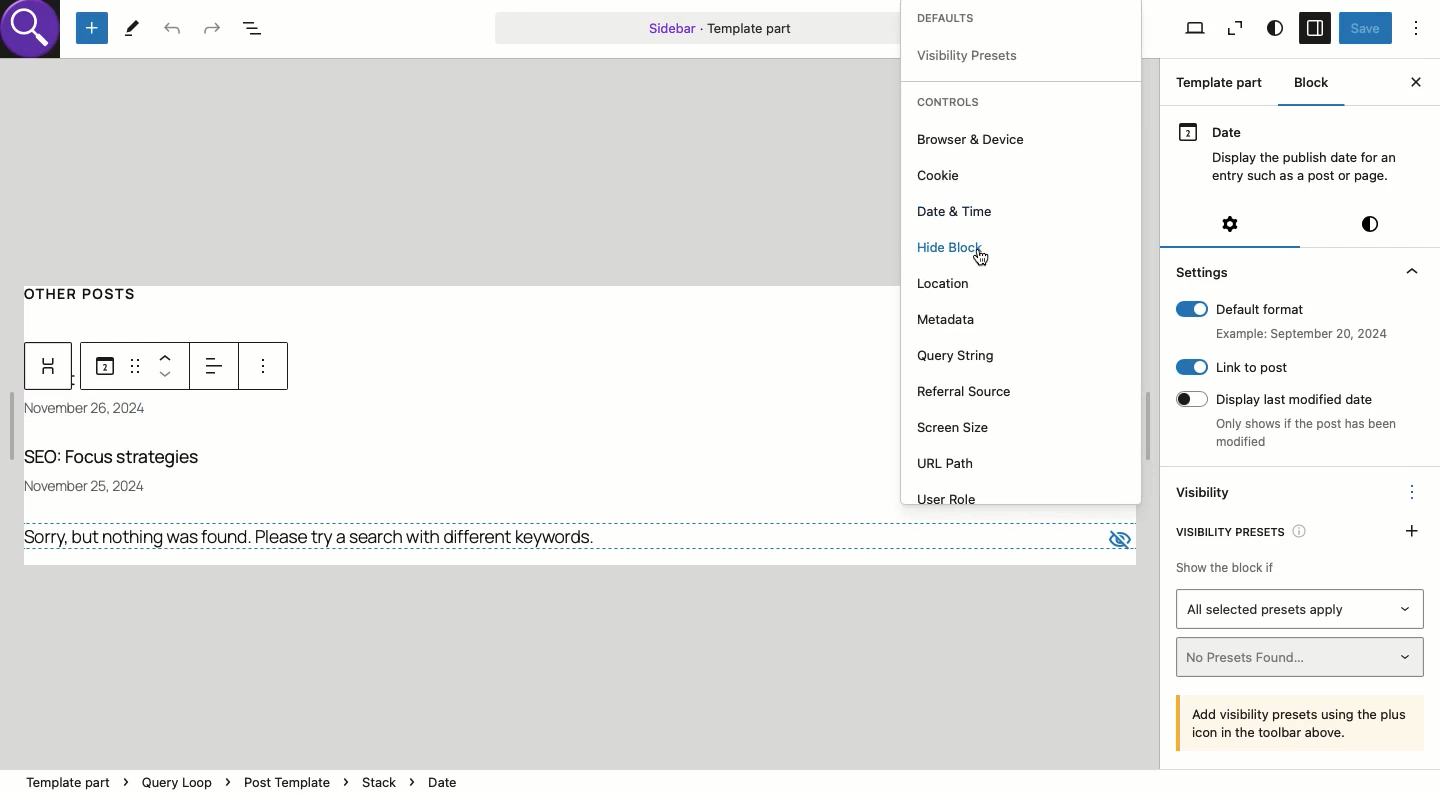 The width and height of the screenshot is (1440, 794). I want to click on Left alignment, so click(217, 363).